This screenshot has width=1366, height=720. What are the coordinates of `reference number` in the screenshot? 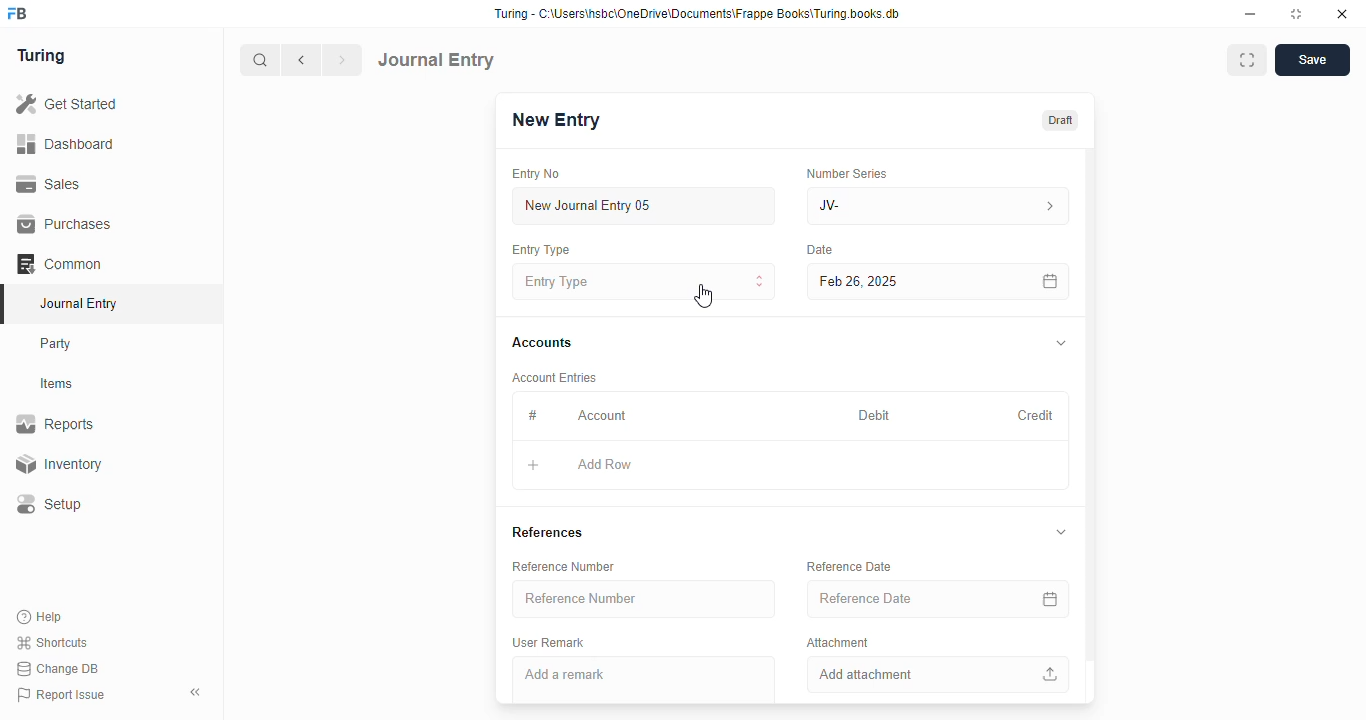 It's located at (644, 599).